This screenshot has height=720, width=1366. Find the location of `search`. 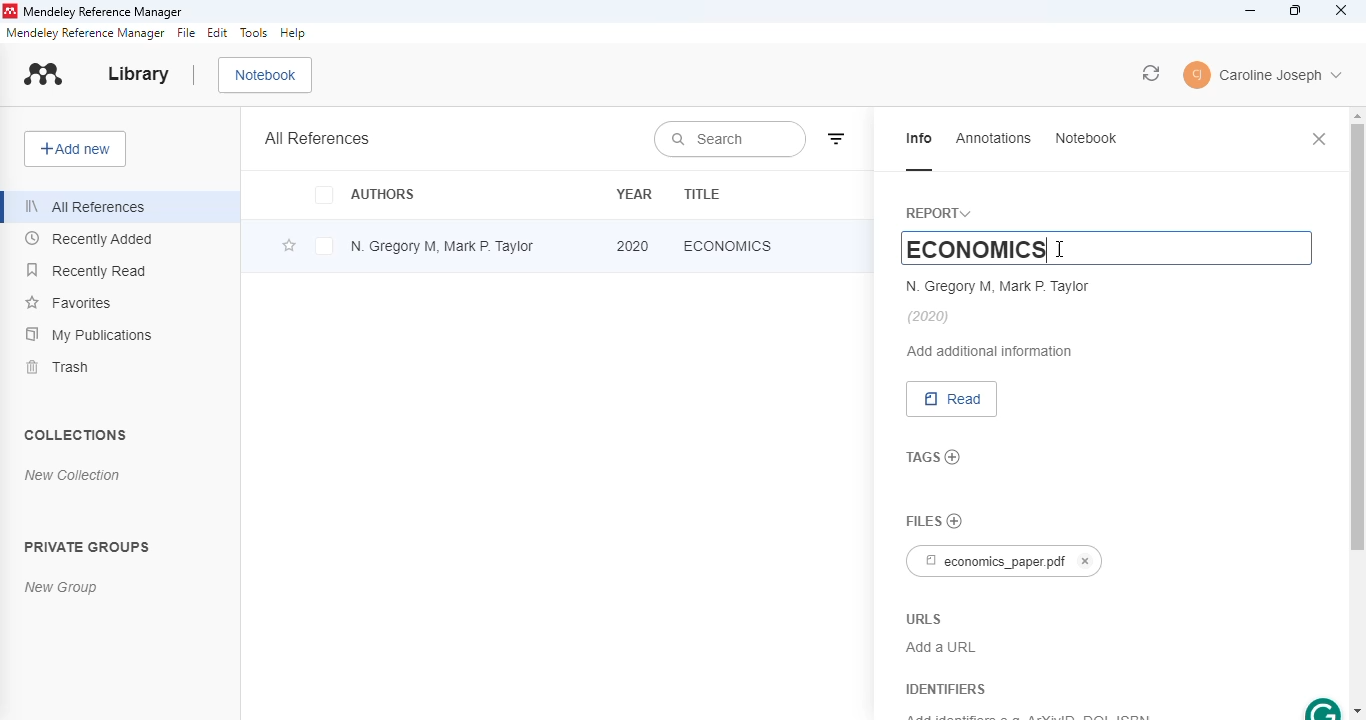

search is located at coordinates (729, 139).